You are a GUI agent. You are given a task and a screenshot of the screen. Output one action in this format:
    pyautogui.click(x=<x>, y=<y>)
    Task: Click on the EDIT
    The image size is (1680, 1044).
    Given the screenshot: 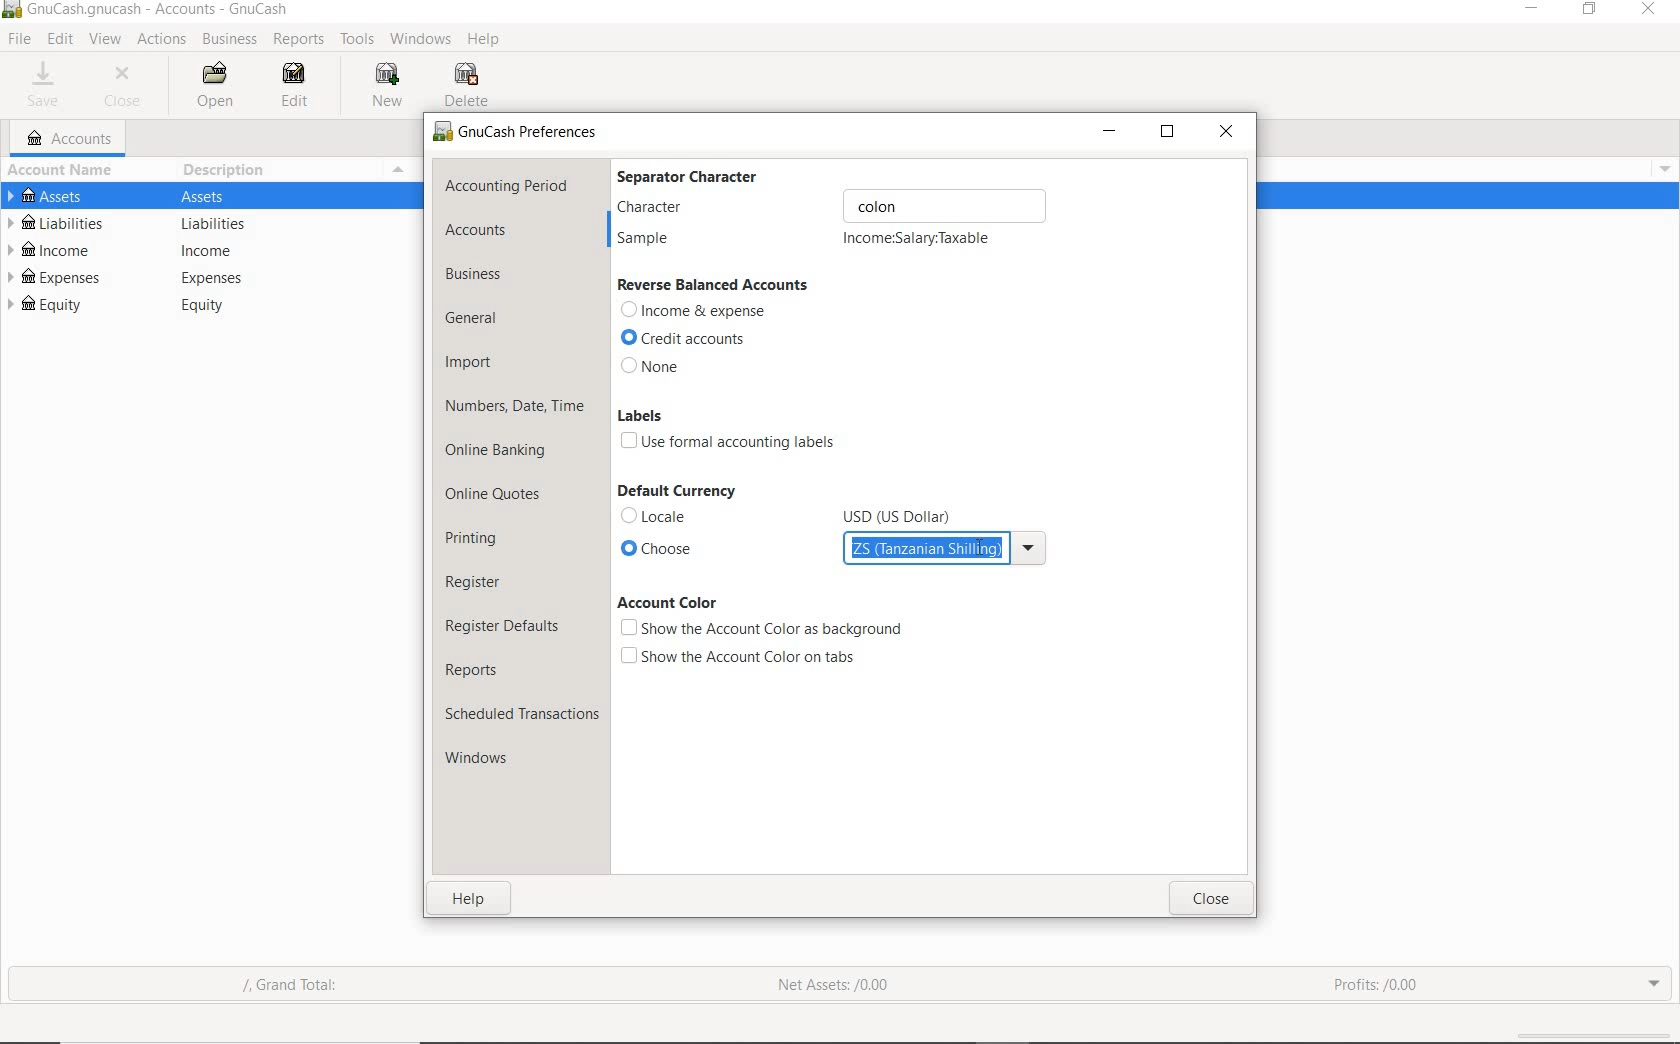 What is the action you would take?
    pyautogui.click(x=294, y=84)
    